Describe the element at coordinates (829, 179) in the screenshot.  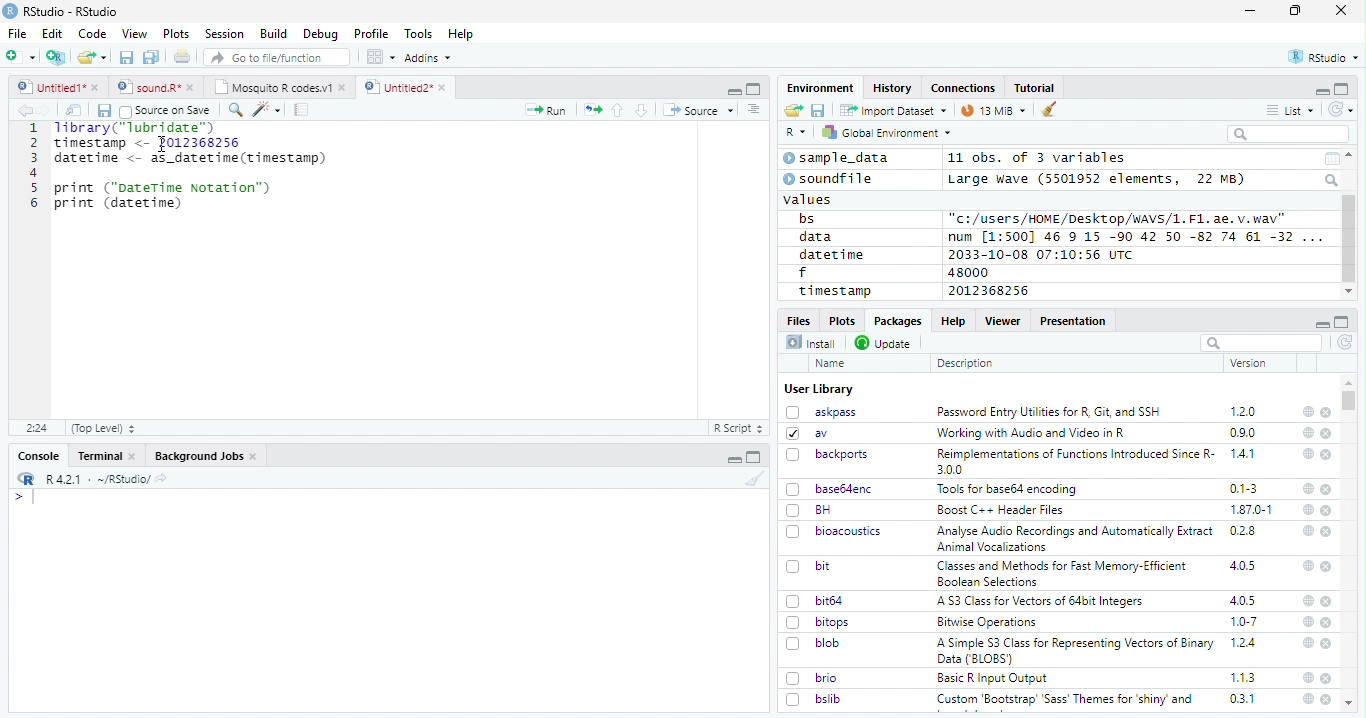
I see `soundfile` at that location.